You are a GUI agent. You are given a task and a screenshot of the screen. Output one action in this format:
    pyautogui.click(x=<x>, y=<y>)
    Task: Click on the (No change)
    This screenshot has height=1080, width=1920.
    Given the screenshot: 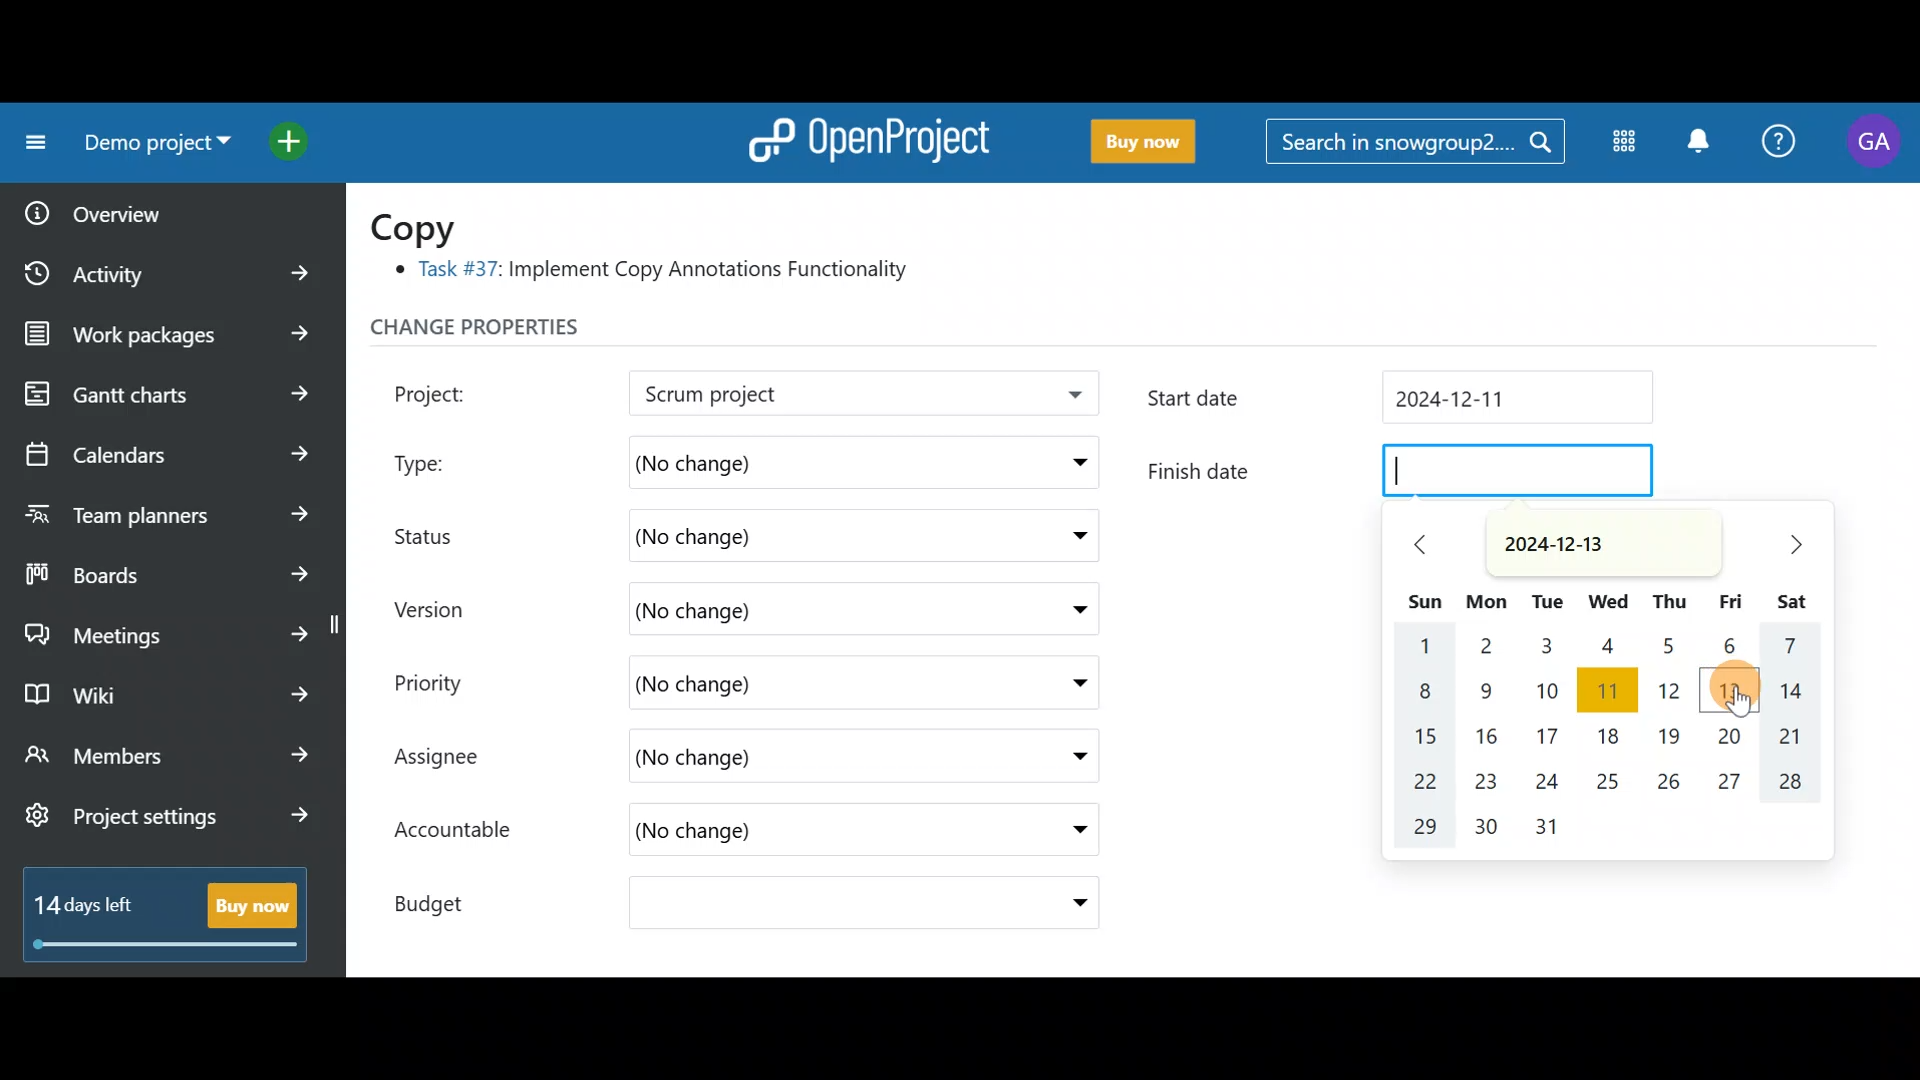 What is the action you would take?
    pyautogui.click(x=767, y=834)
    